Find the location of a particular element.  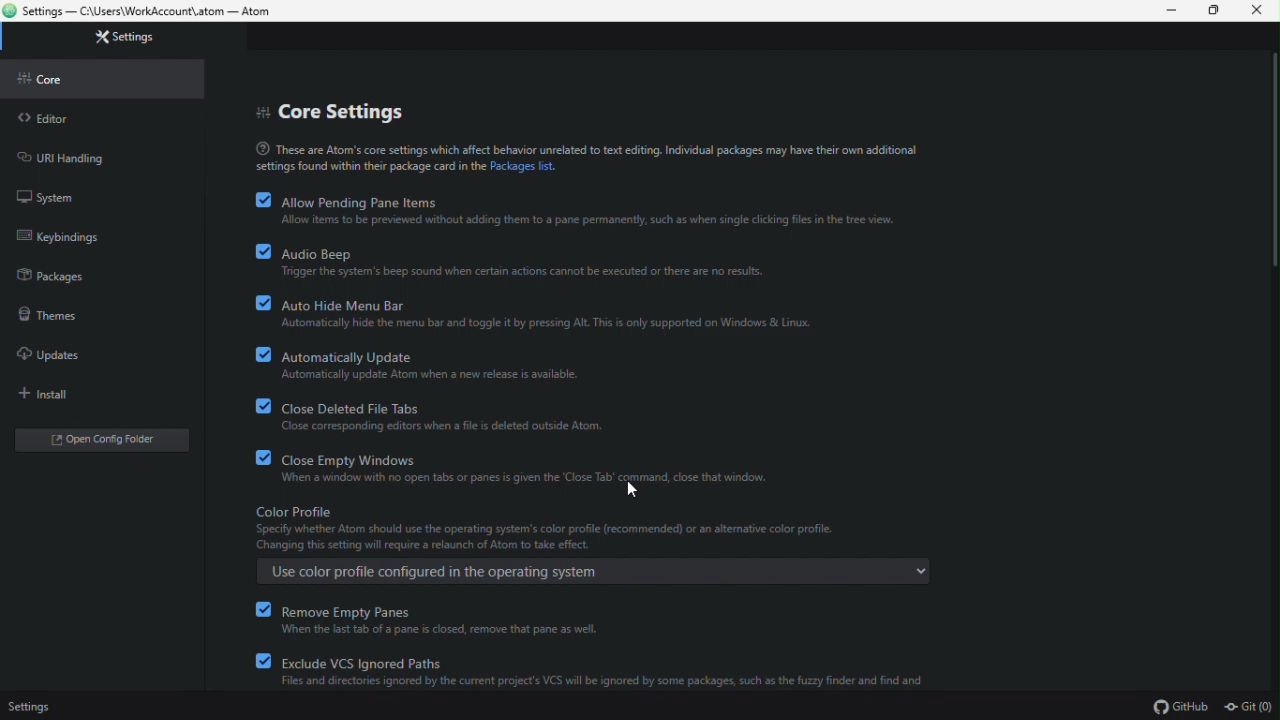

close is located at coordinates (1262, 11).